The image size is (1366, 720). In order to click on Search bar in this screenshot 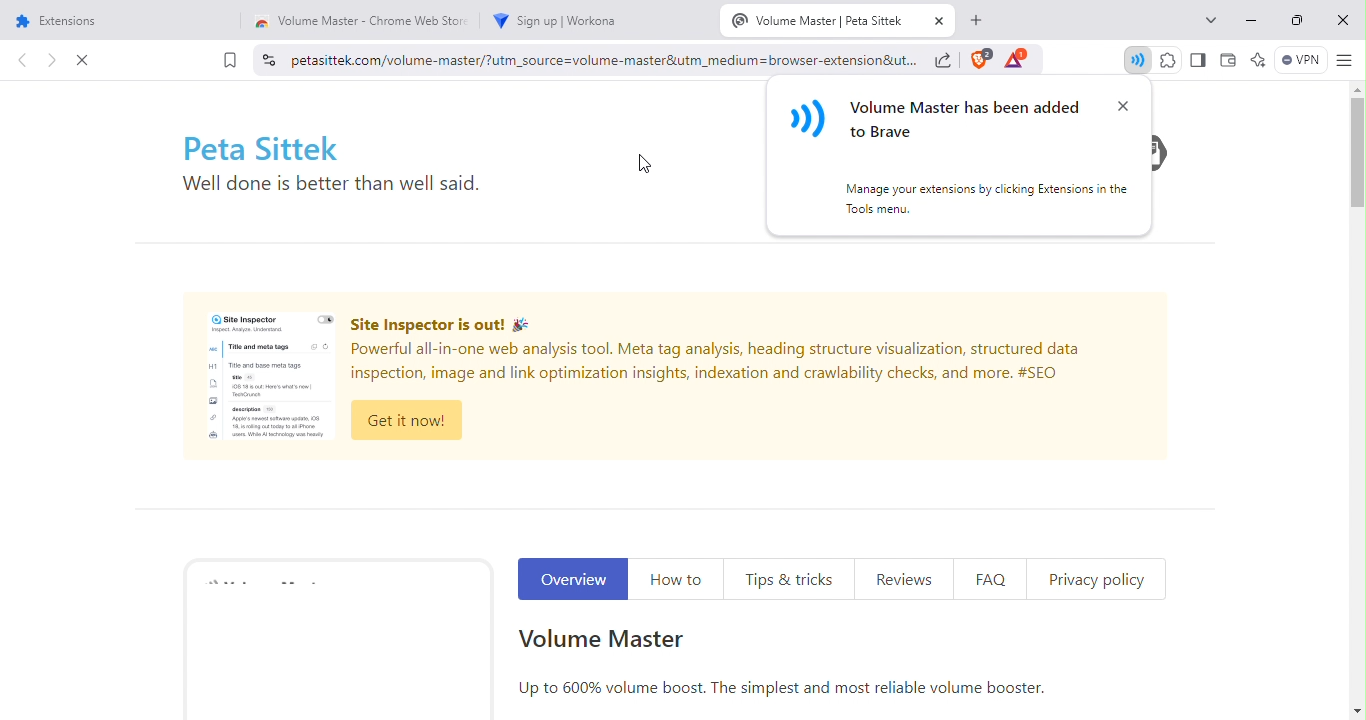, I will do `click(609, 61)`.